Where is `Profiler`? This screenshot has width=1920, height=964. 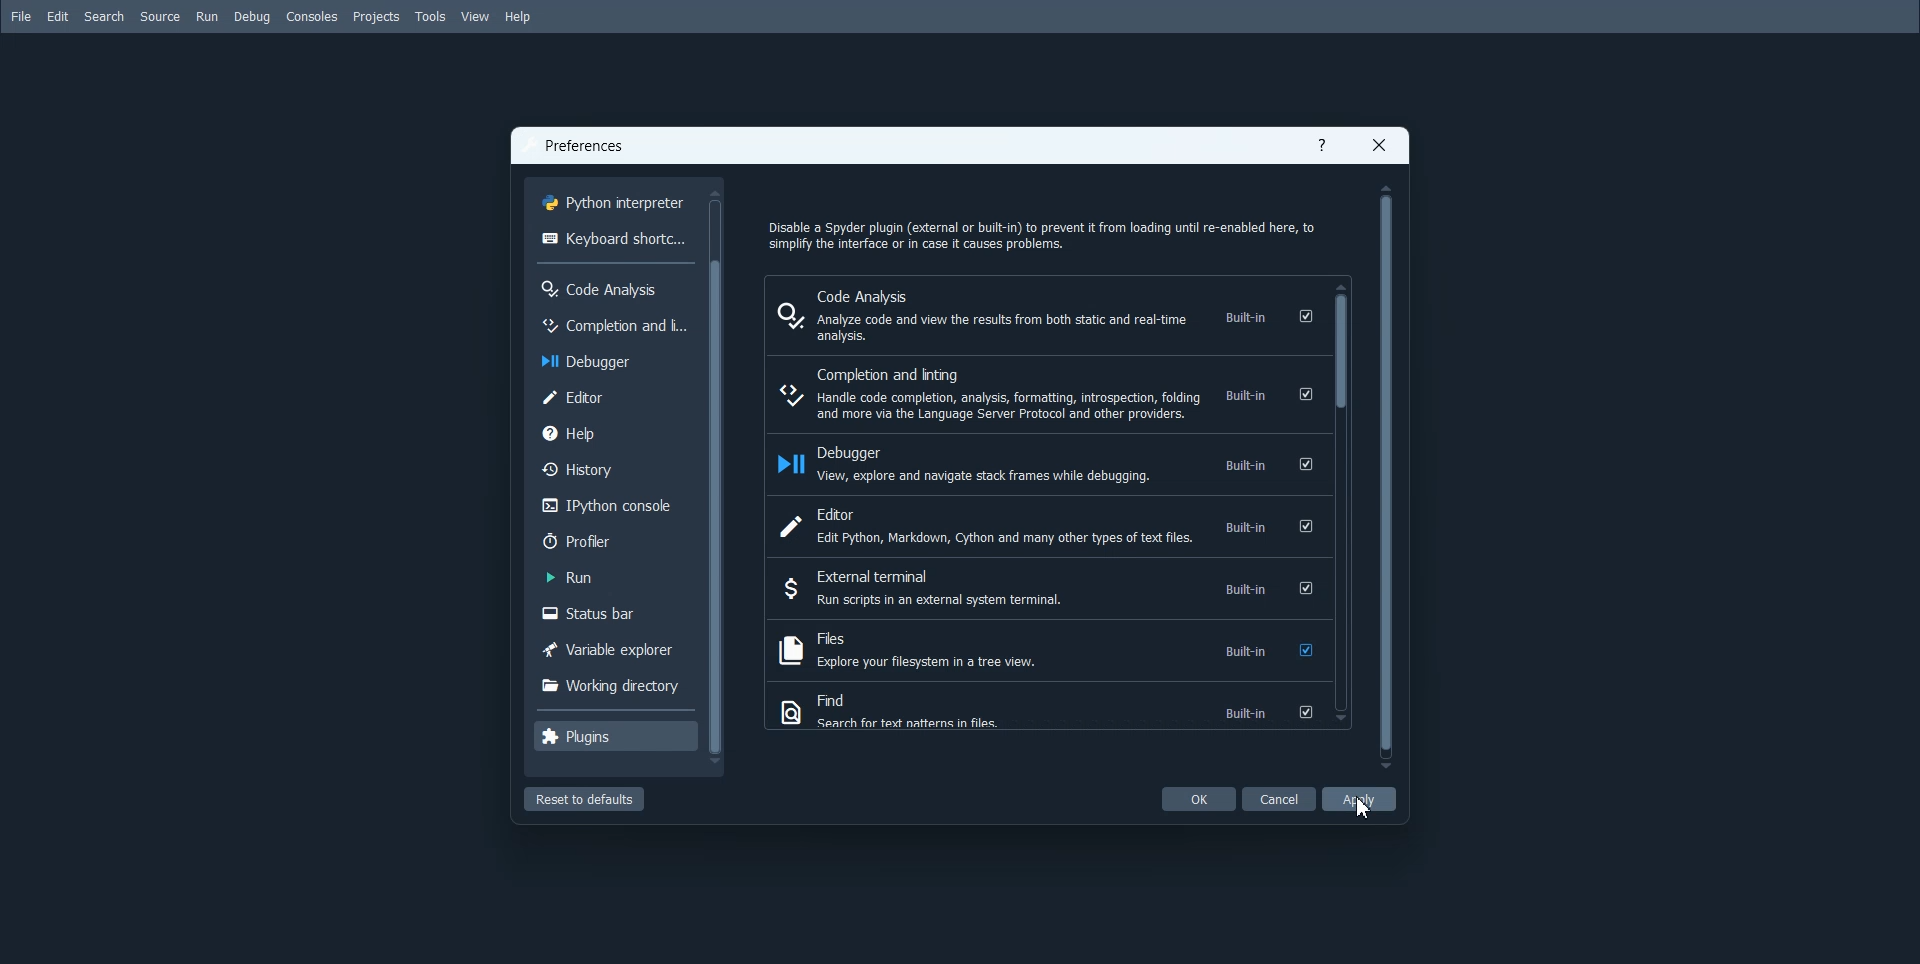 Profiler is located at coordinates (614, 540).